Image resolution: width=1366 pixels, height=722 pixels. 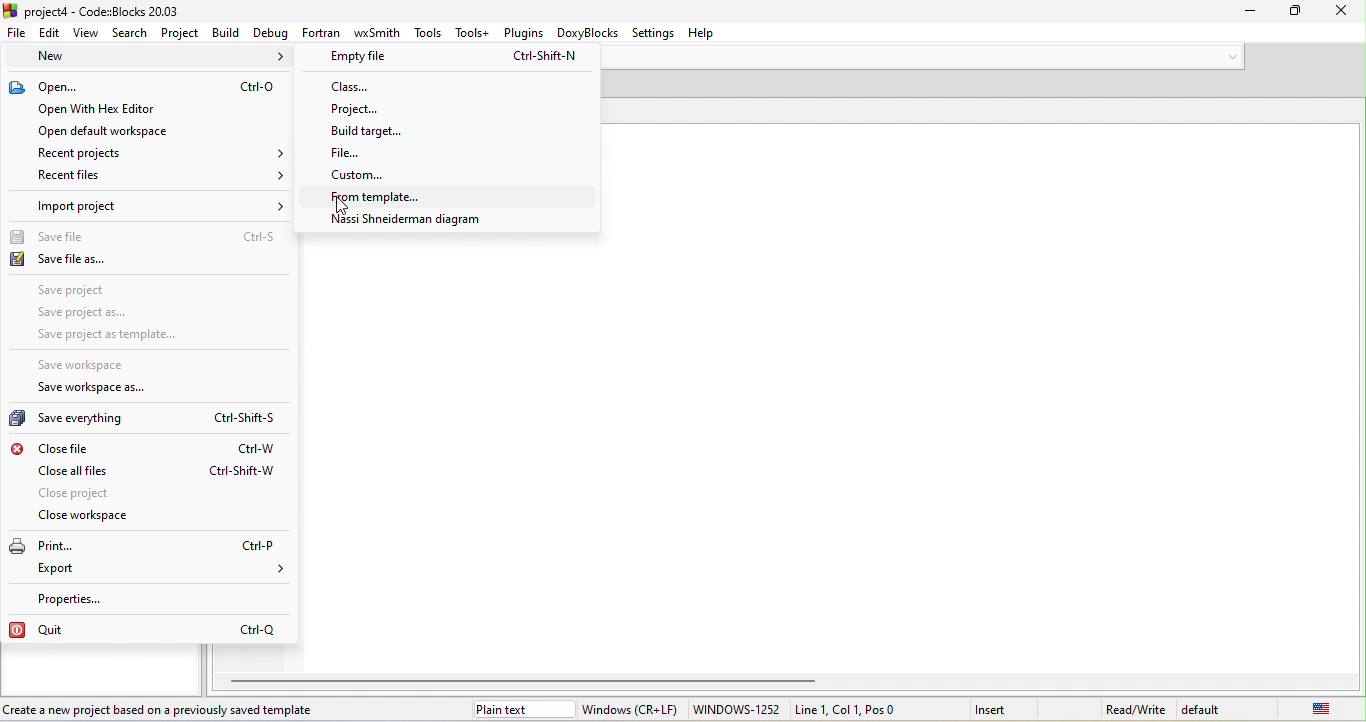 I want to click on close workspace, so click(x=111, y=516).